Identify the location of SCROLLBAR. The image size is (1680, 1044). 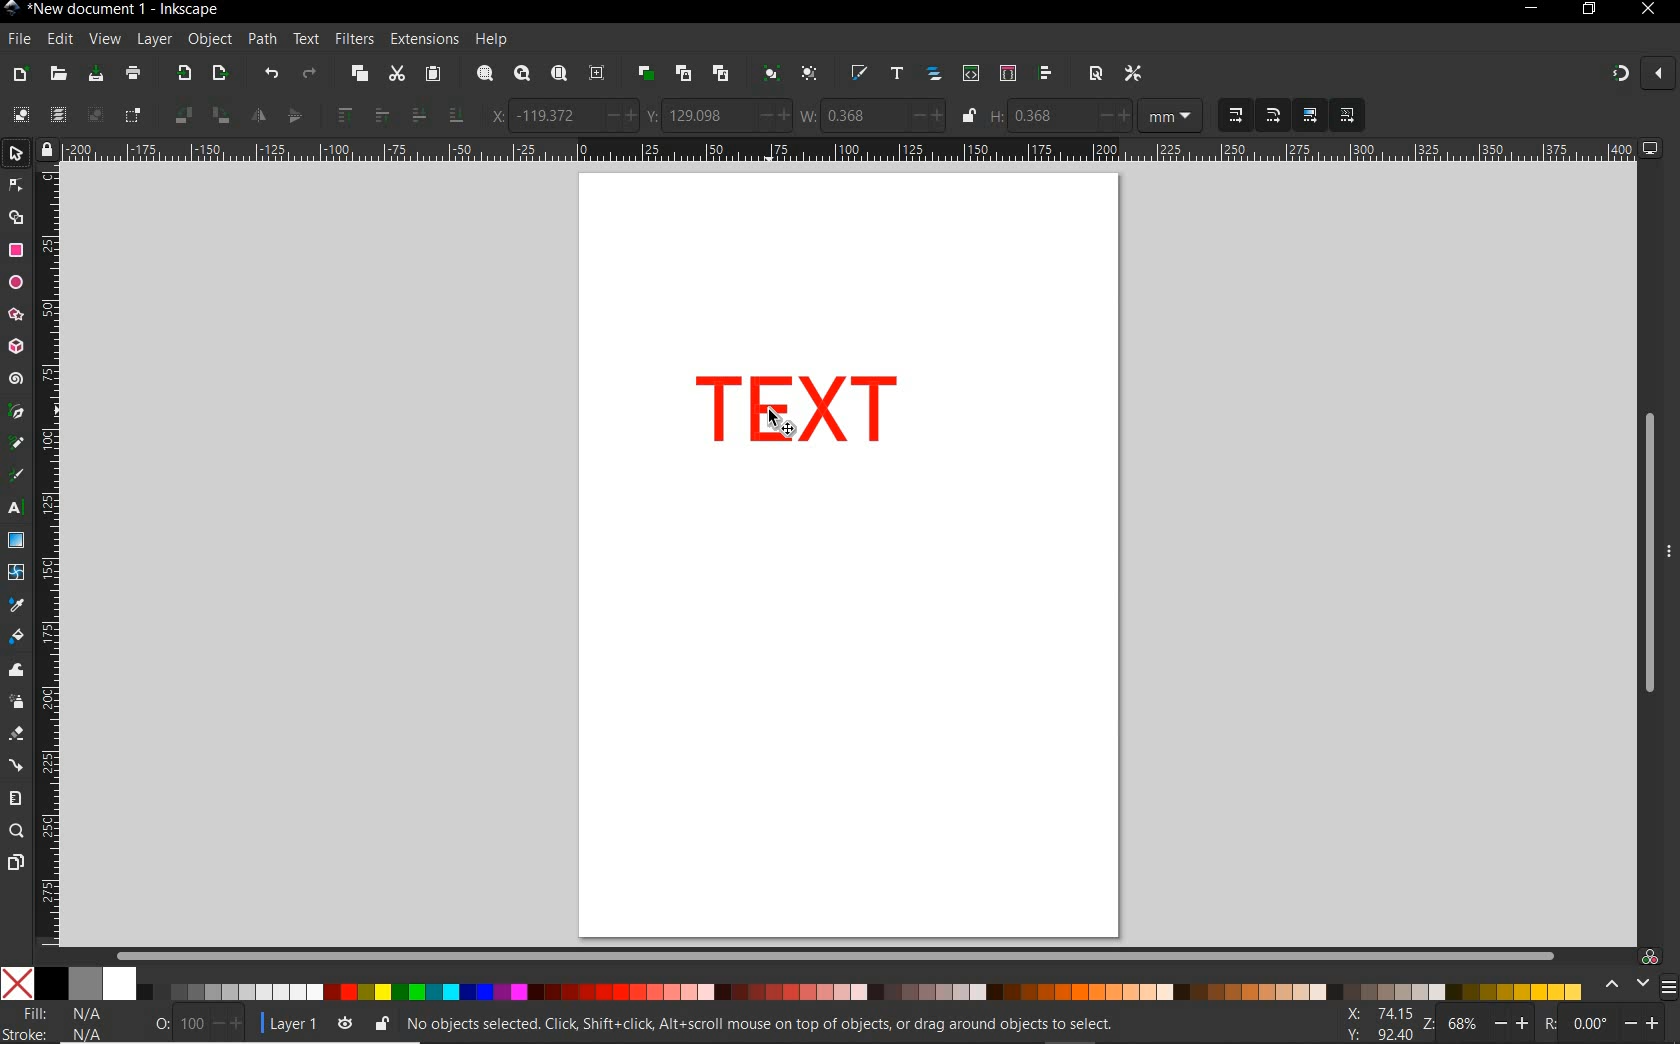
(832, 952).